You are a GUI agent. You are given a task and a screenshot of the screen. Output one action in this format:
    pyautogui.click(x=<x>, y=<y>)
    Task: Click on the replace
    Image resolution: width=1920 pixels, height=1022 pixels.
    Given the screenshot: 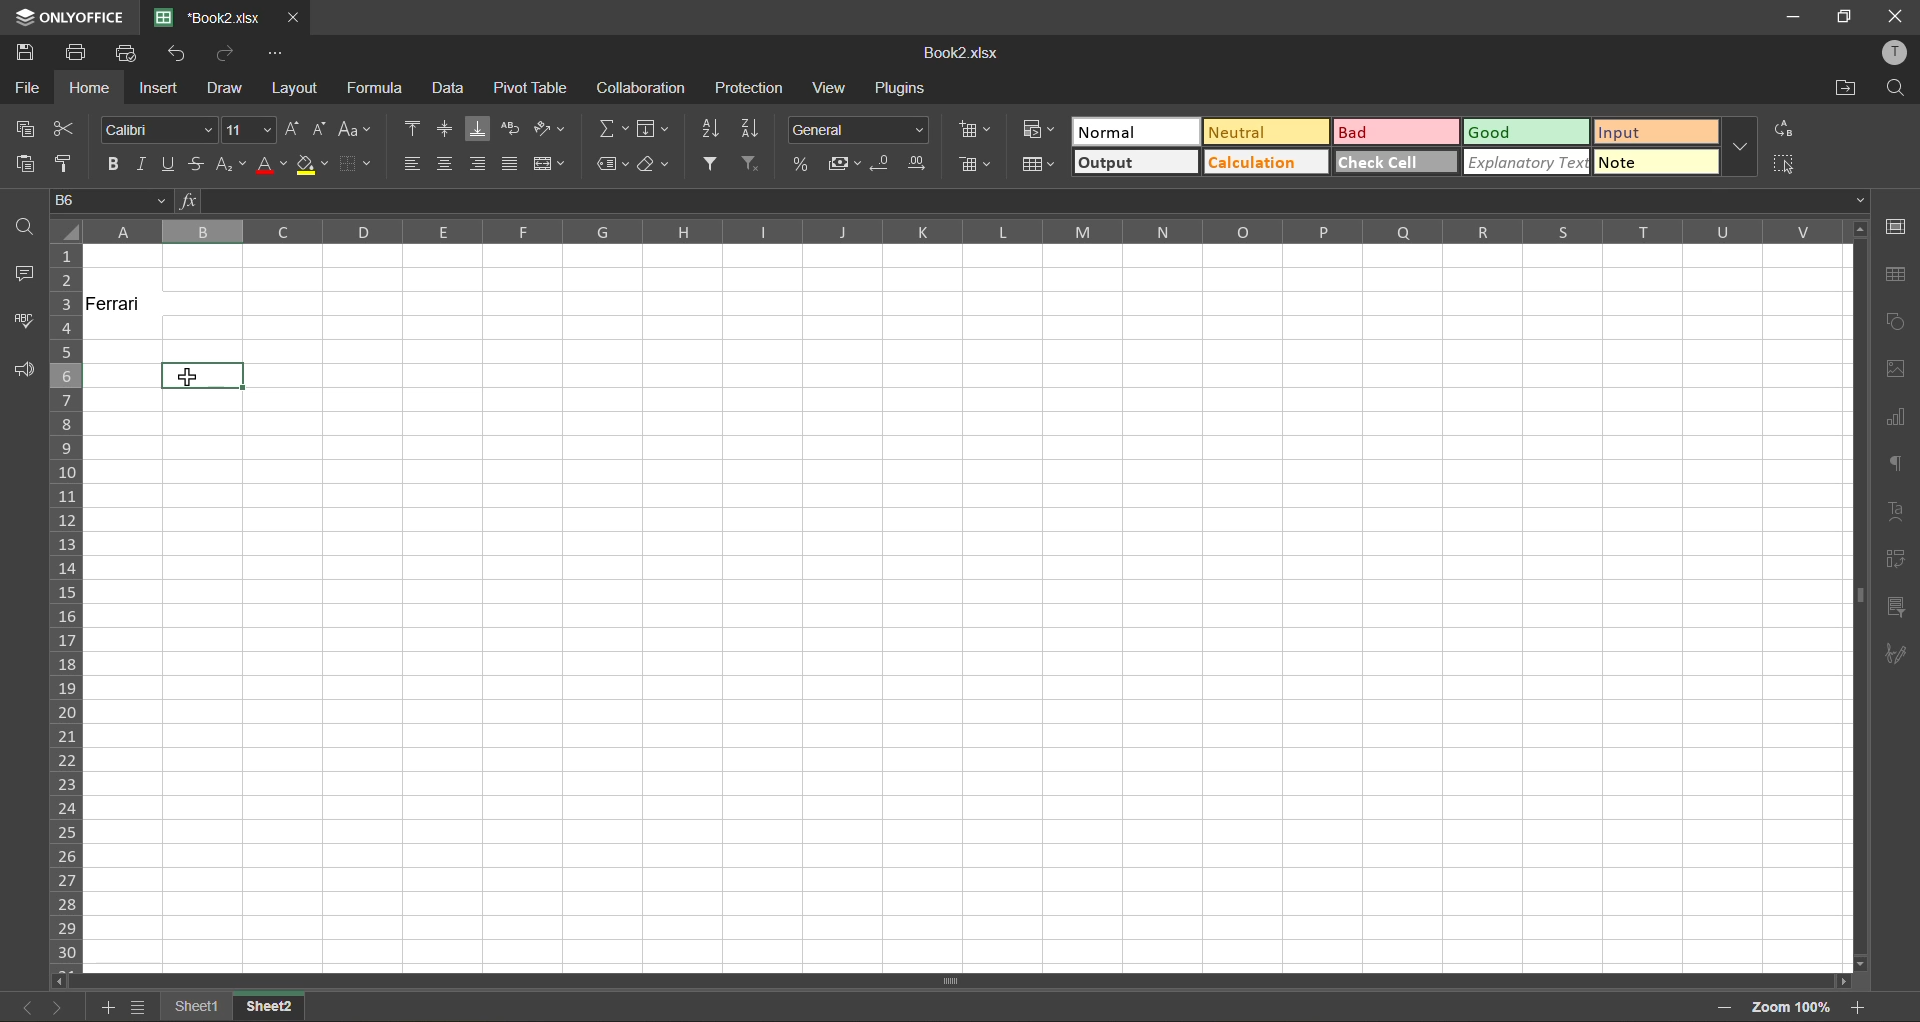 What is the action you would take?
    pyautogui.click(x=1783, y=130)
    